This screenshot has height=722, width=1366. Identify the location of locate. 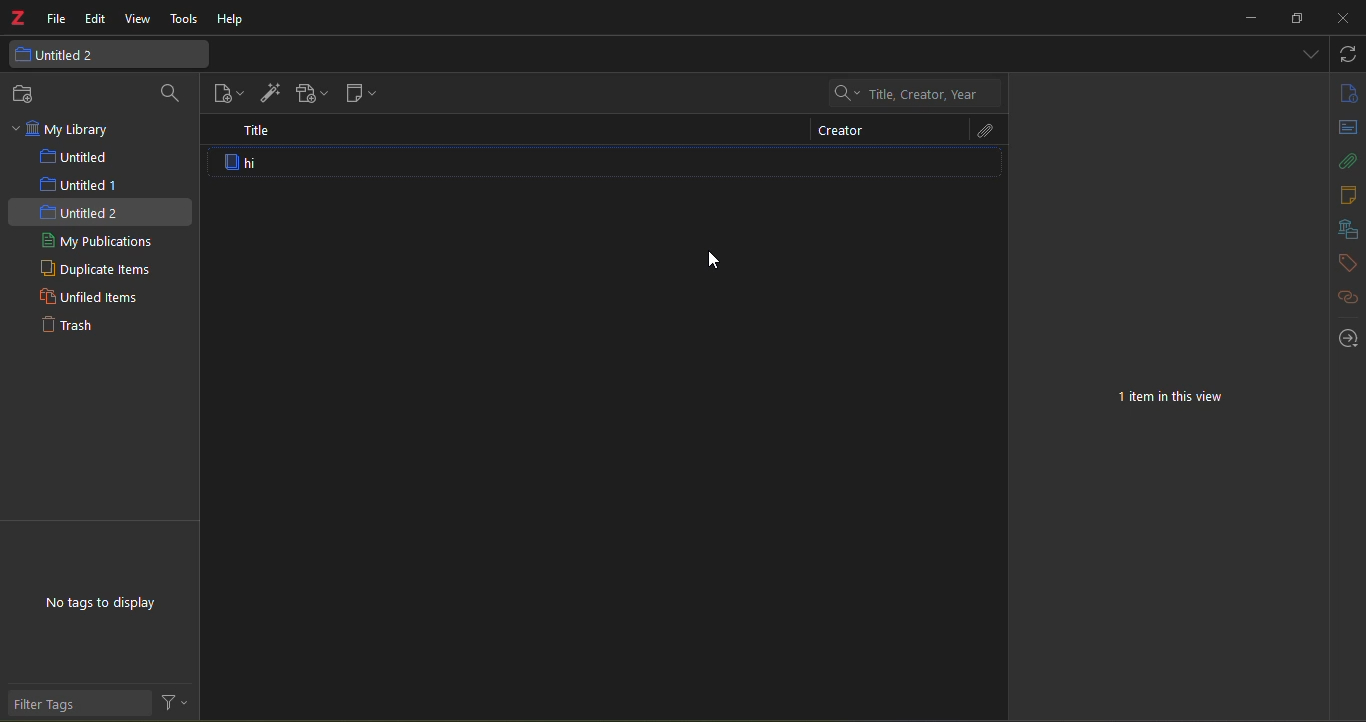
(1348, 338).